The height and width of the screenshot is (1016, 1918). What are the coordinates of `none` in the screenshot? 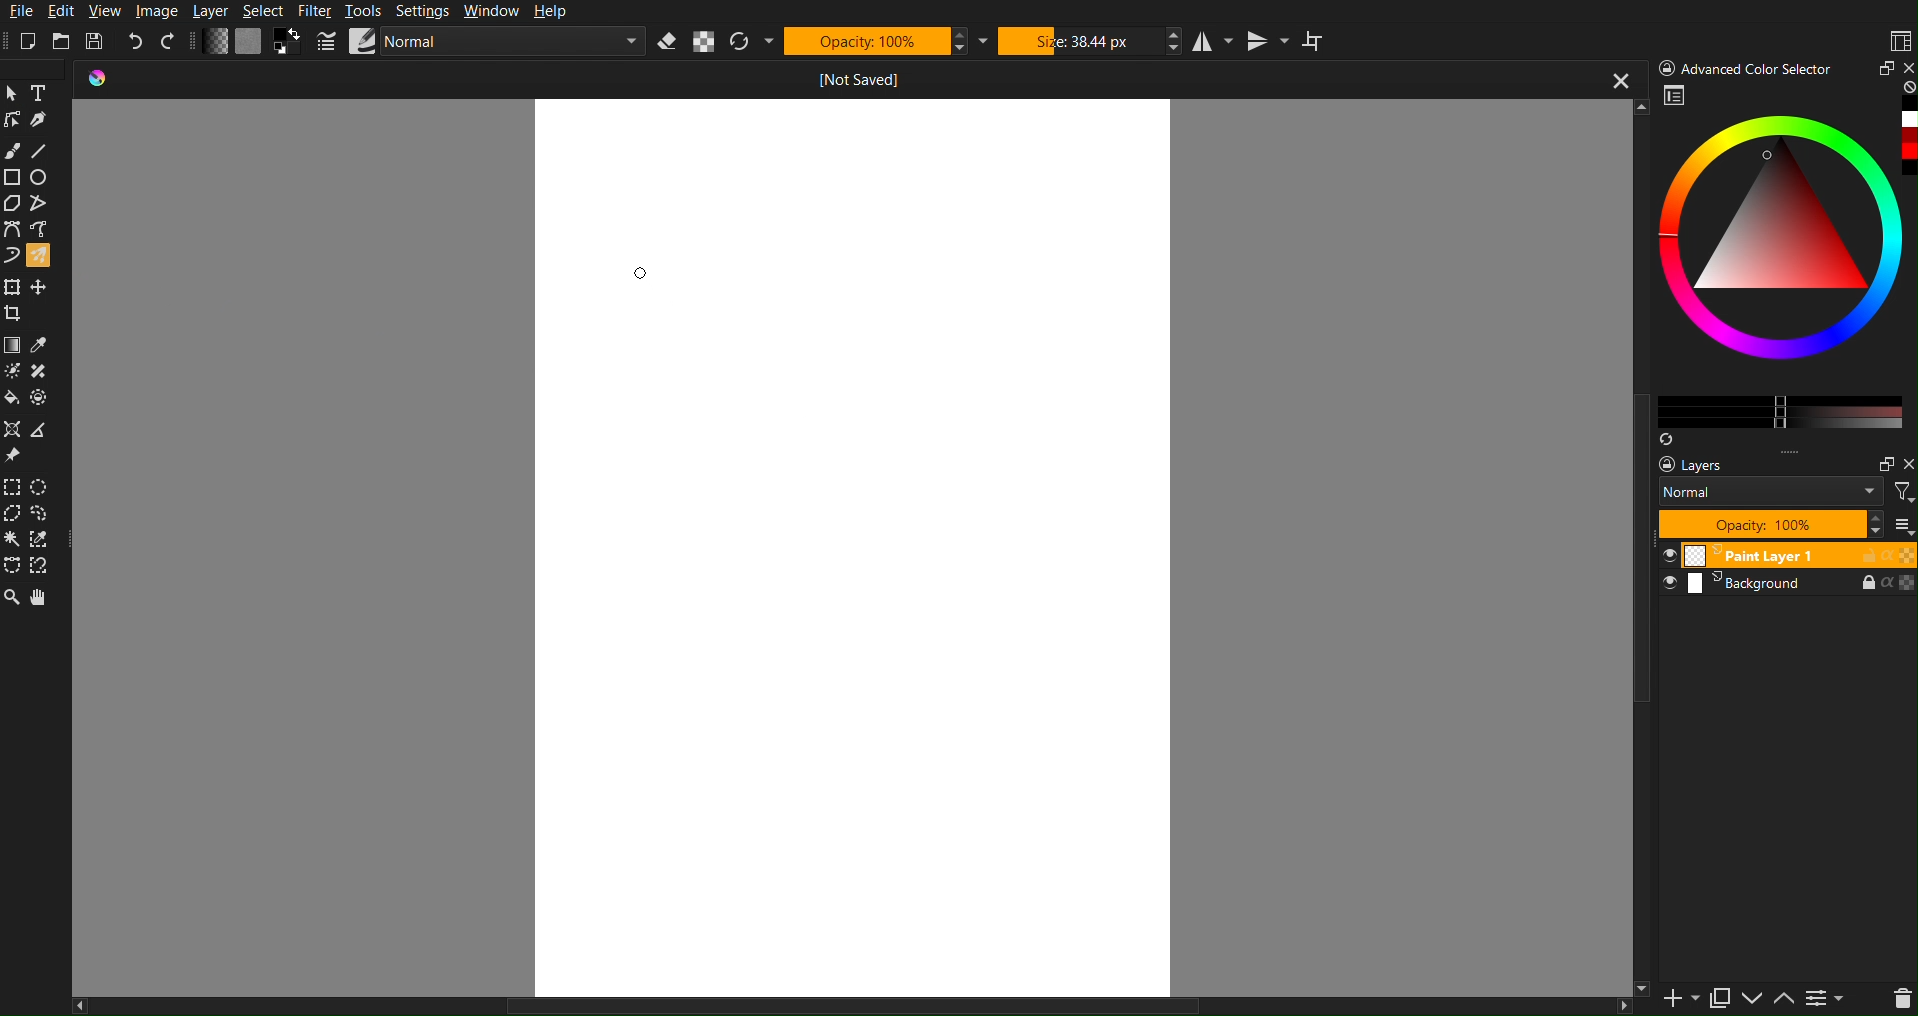 It's located at (1906, 88).